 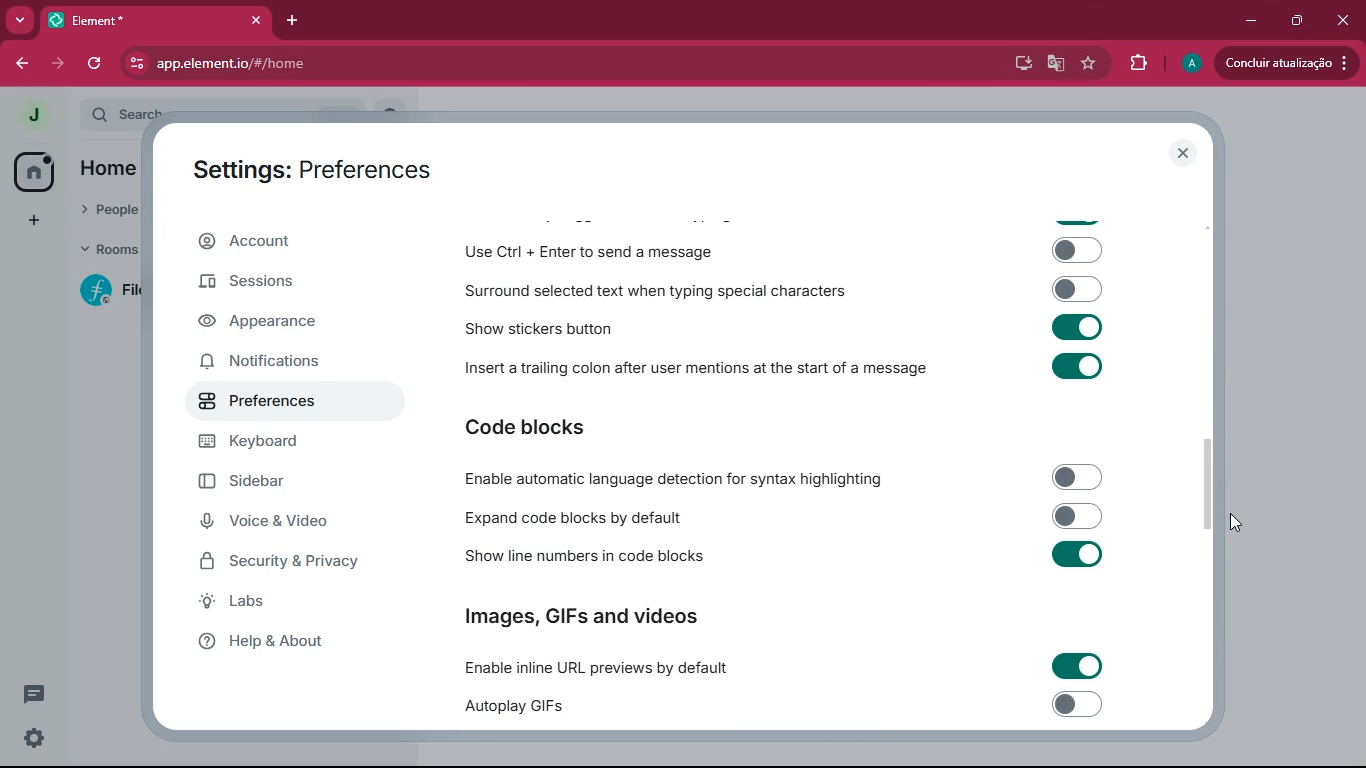 I want to click on settings, so click(x=34, y=738).